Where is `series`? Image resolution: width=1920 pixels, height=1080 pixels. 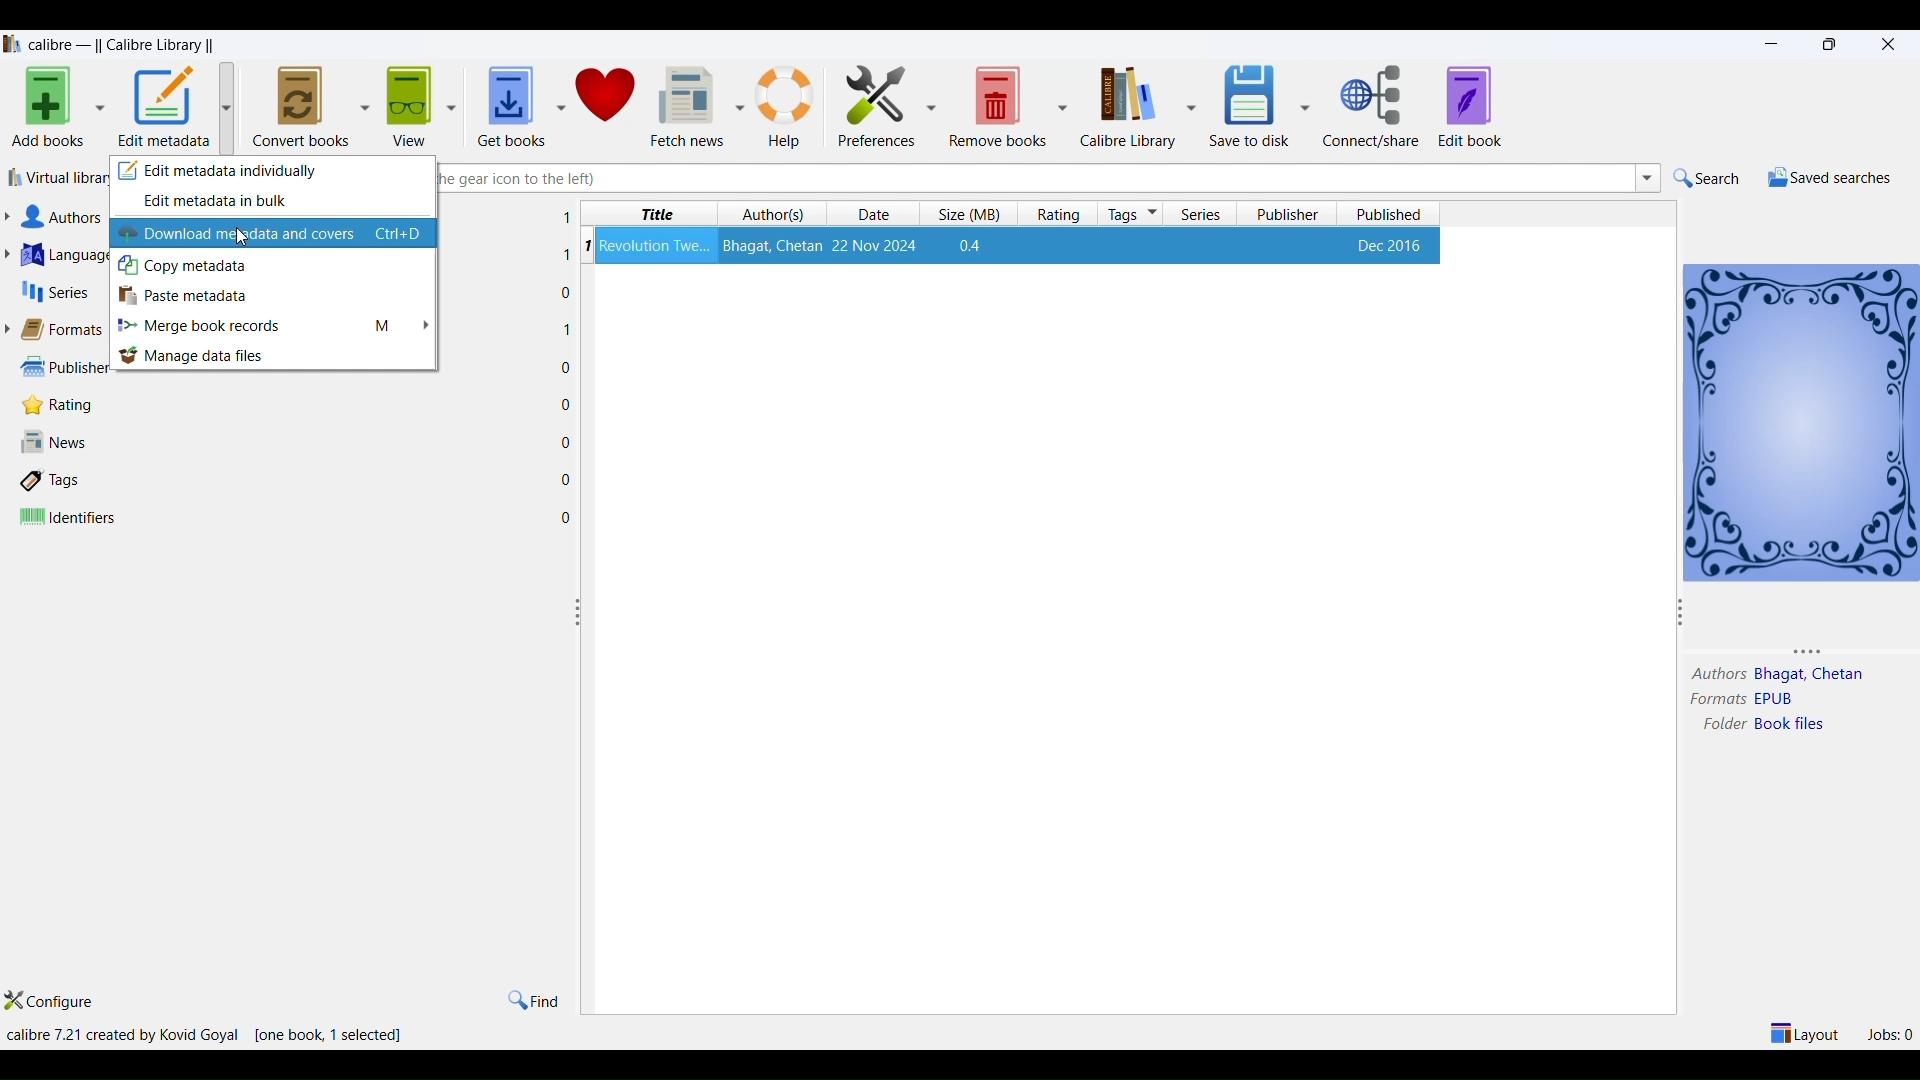
series is located at coordinates (1205, 214).